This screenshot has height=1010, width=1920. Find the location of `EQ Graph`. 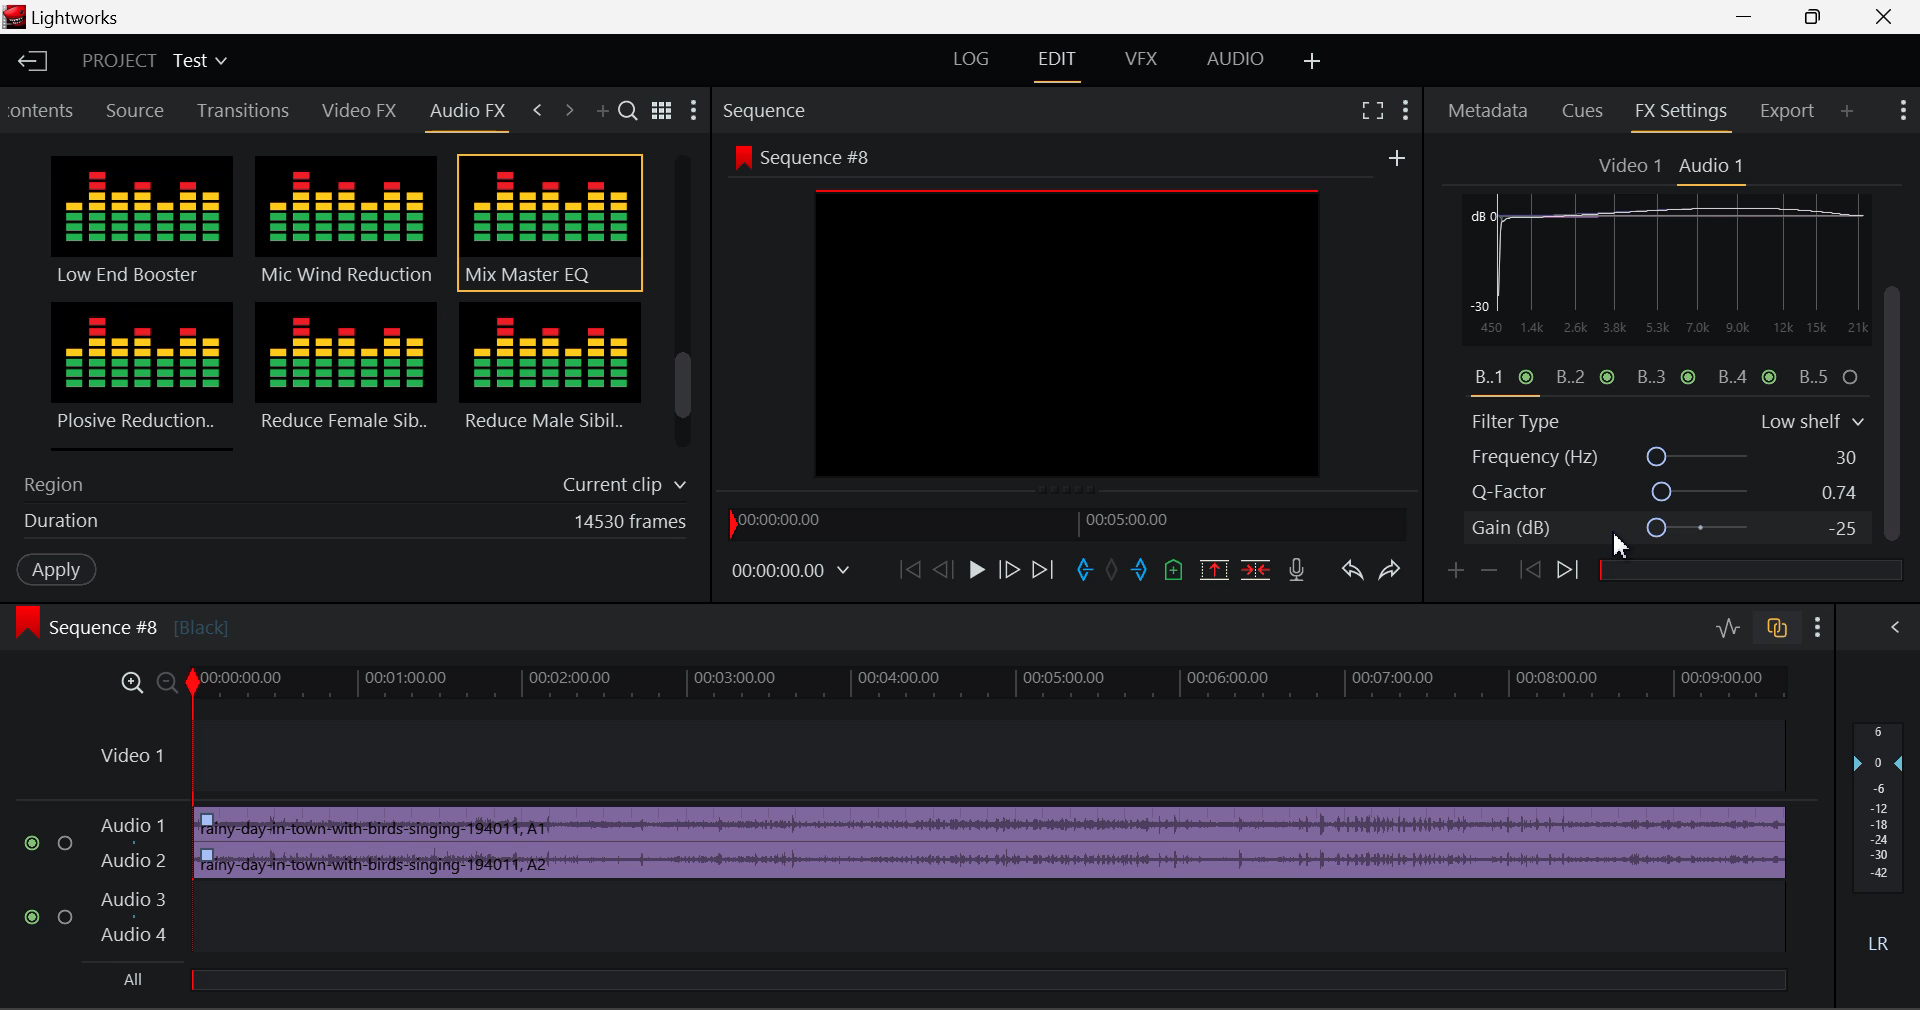

EQ Graph is located at coordinates (1654, 291).